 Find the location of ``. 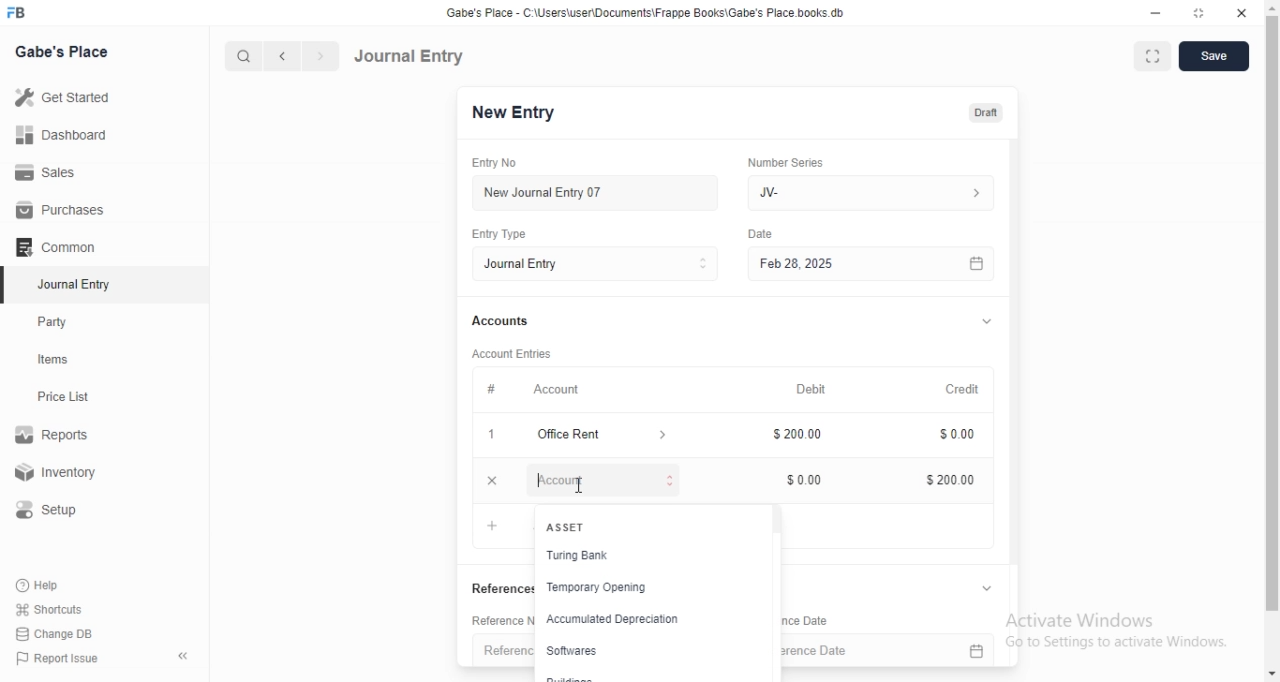

 is located at coordinates (806, 481).